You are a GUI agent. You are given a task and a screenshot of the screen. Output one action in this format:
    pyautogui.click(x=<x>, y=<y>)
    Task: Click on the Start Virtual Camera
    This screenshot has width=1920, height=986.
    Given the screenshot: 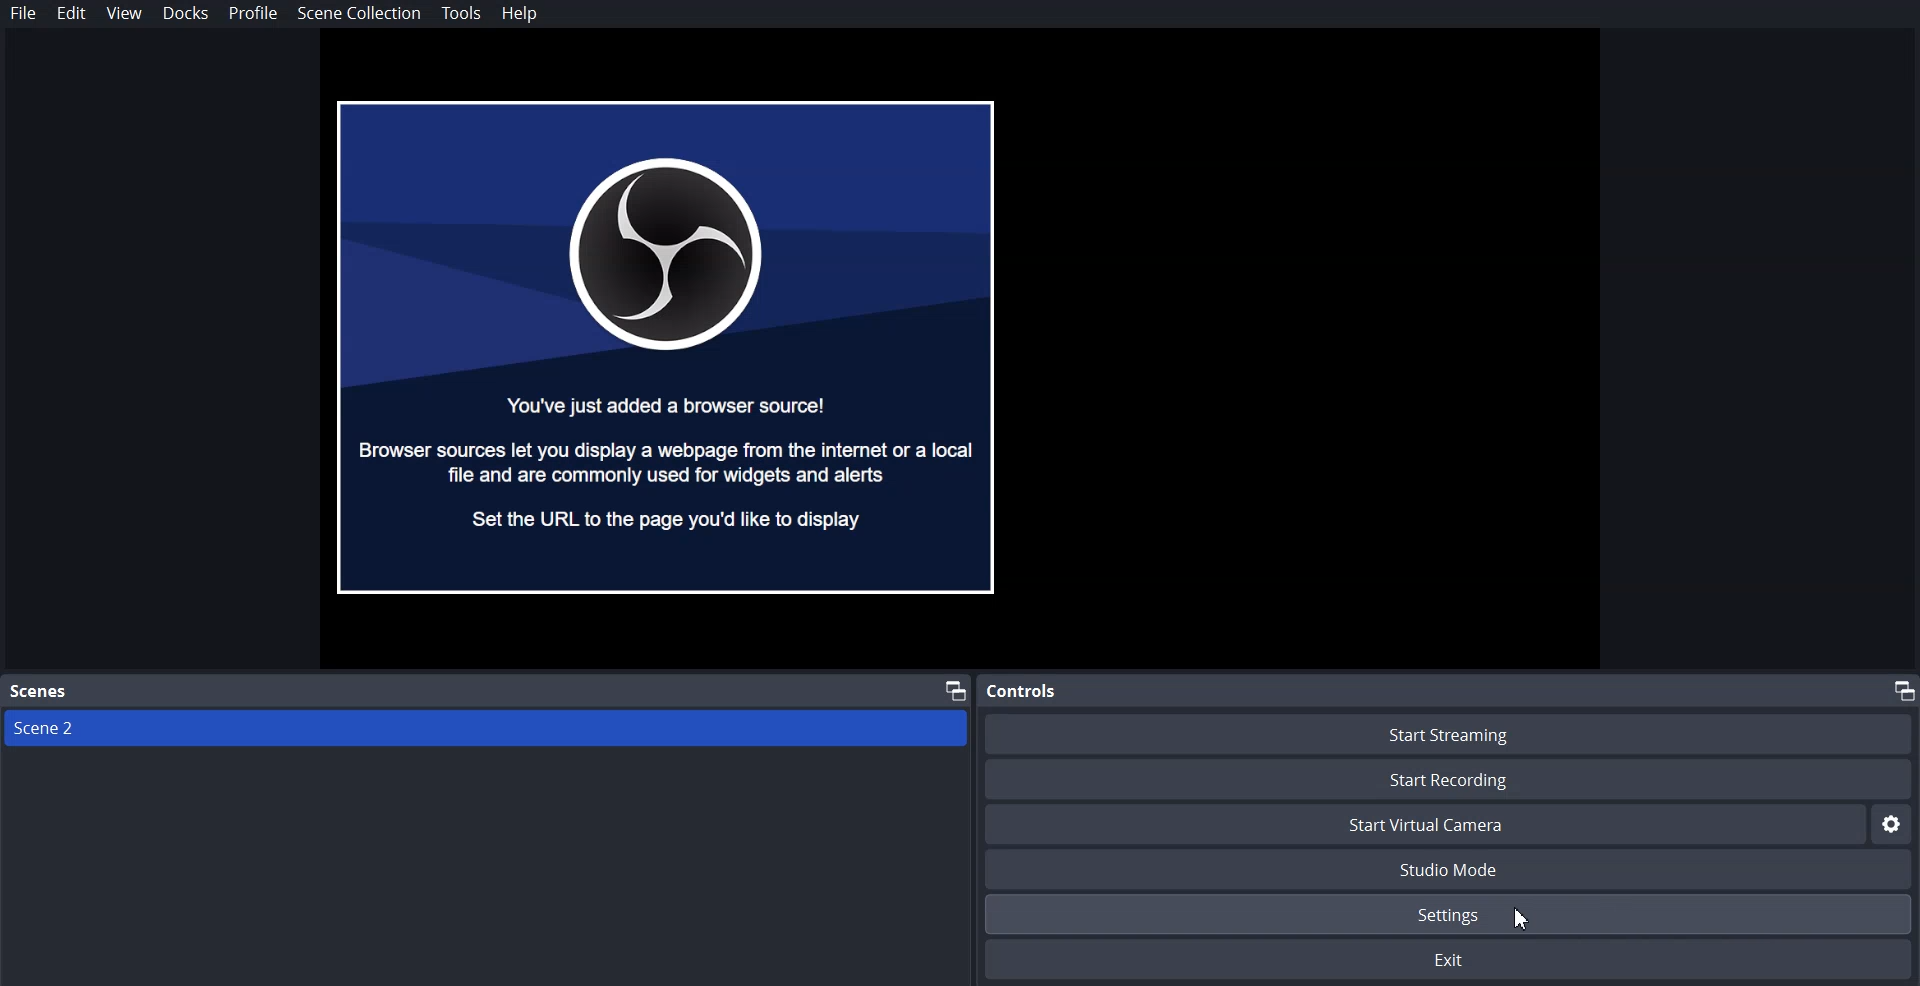 What is the action you would take?
    pyautogui.click(x=1425, y=824)
    